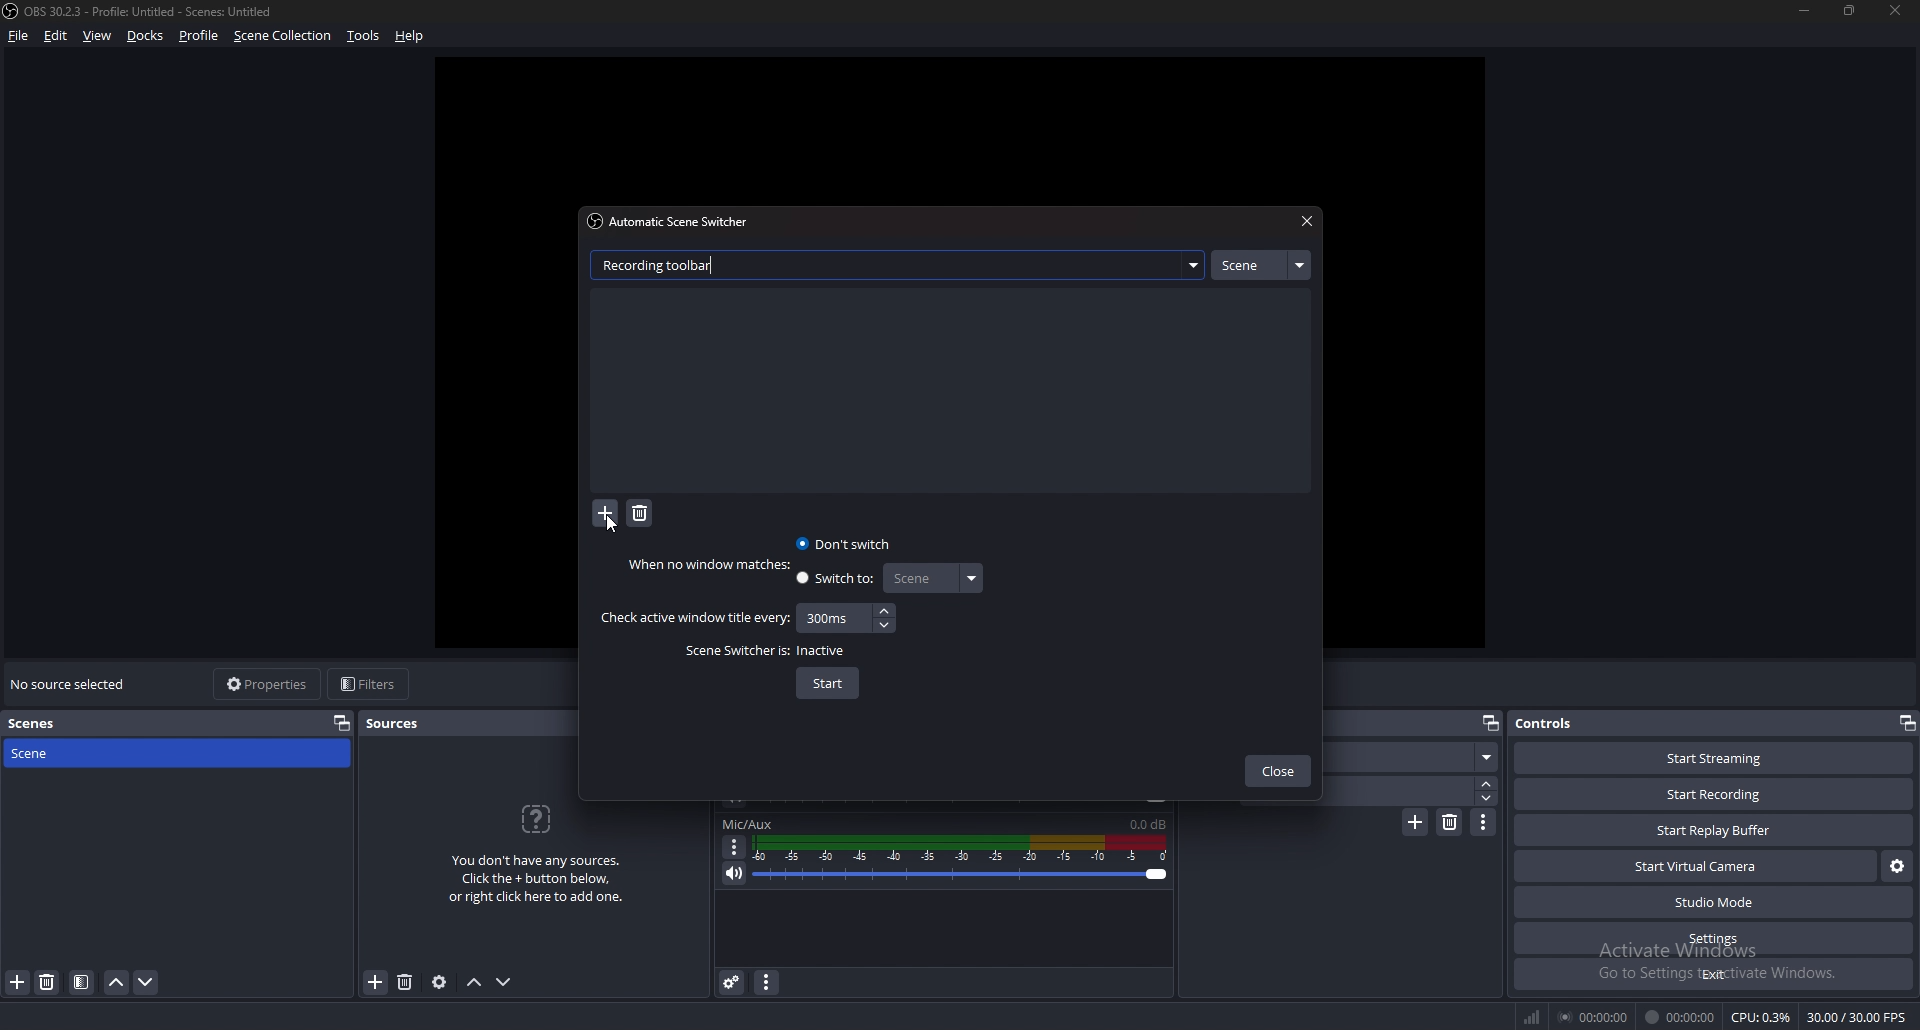 Image resolution: width=1920 pixels, height=1030 pixels. I want to click on advanced audio properties, so click(732, 981).